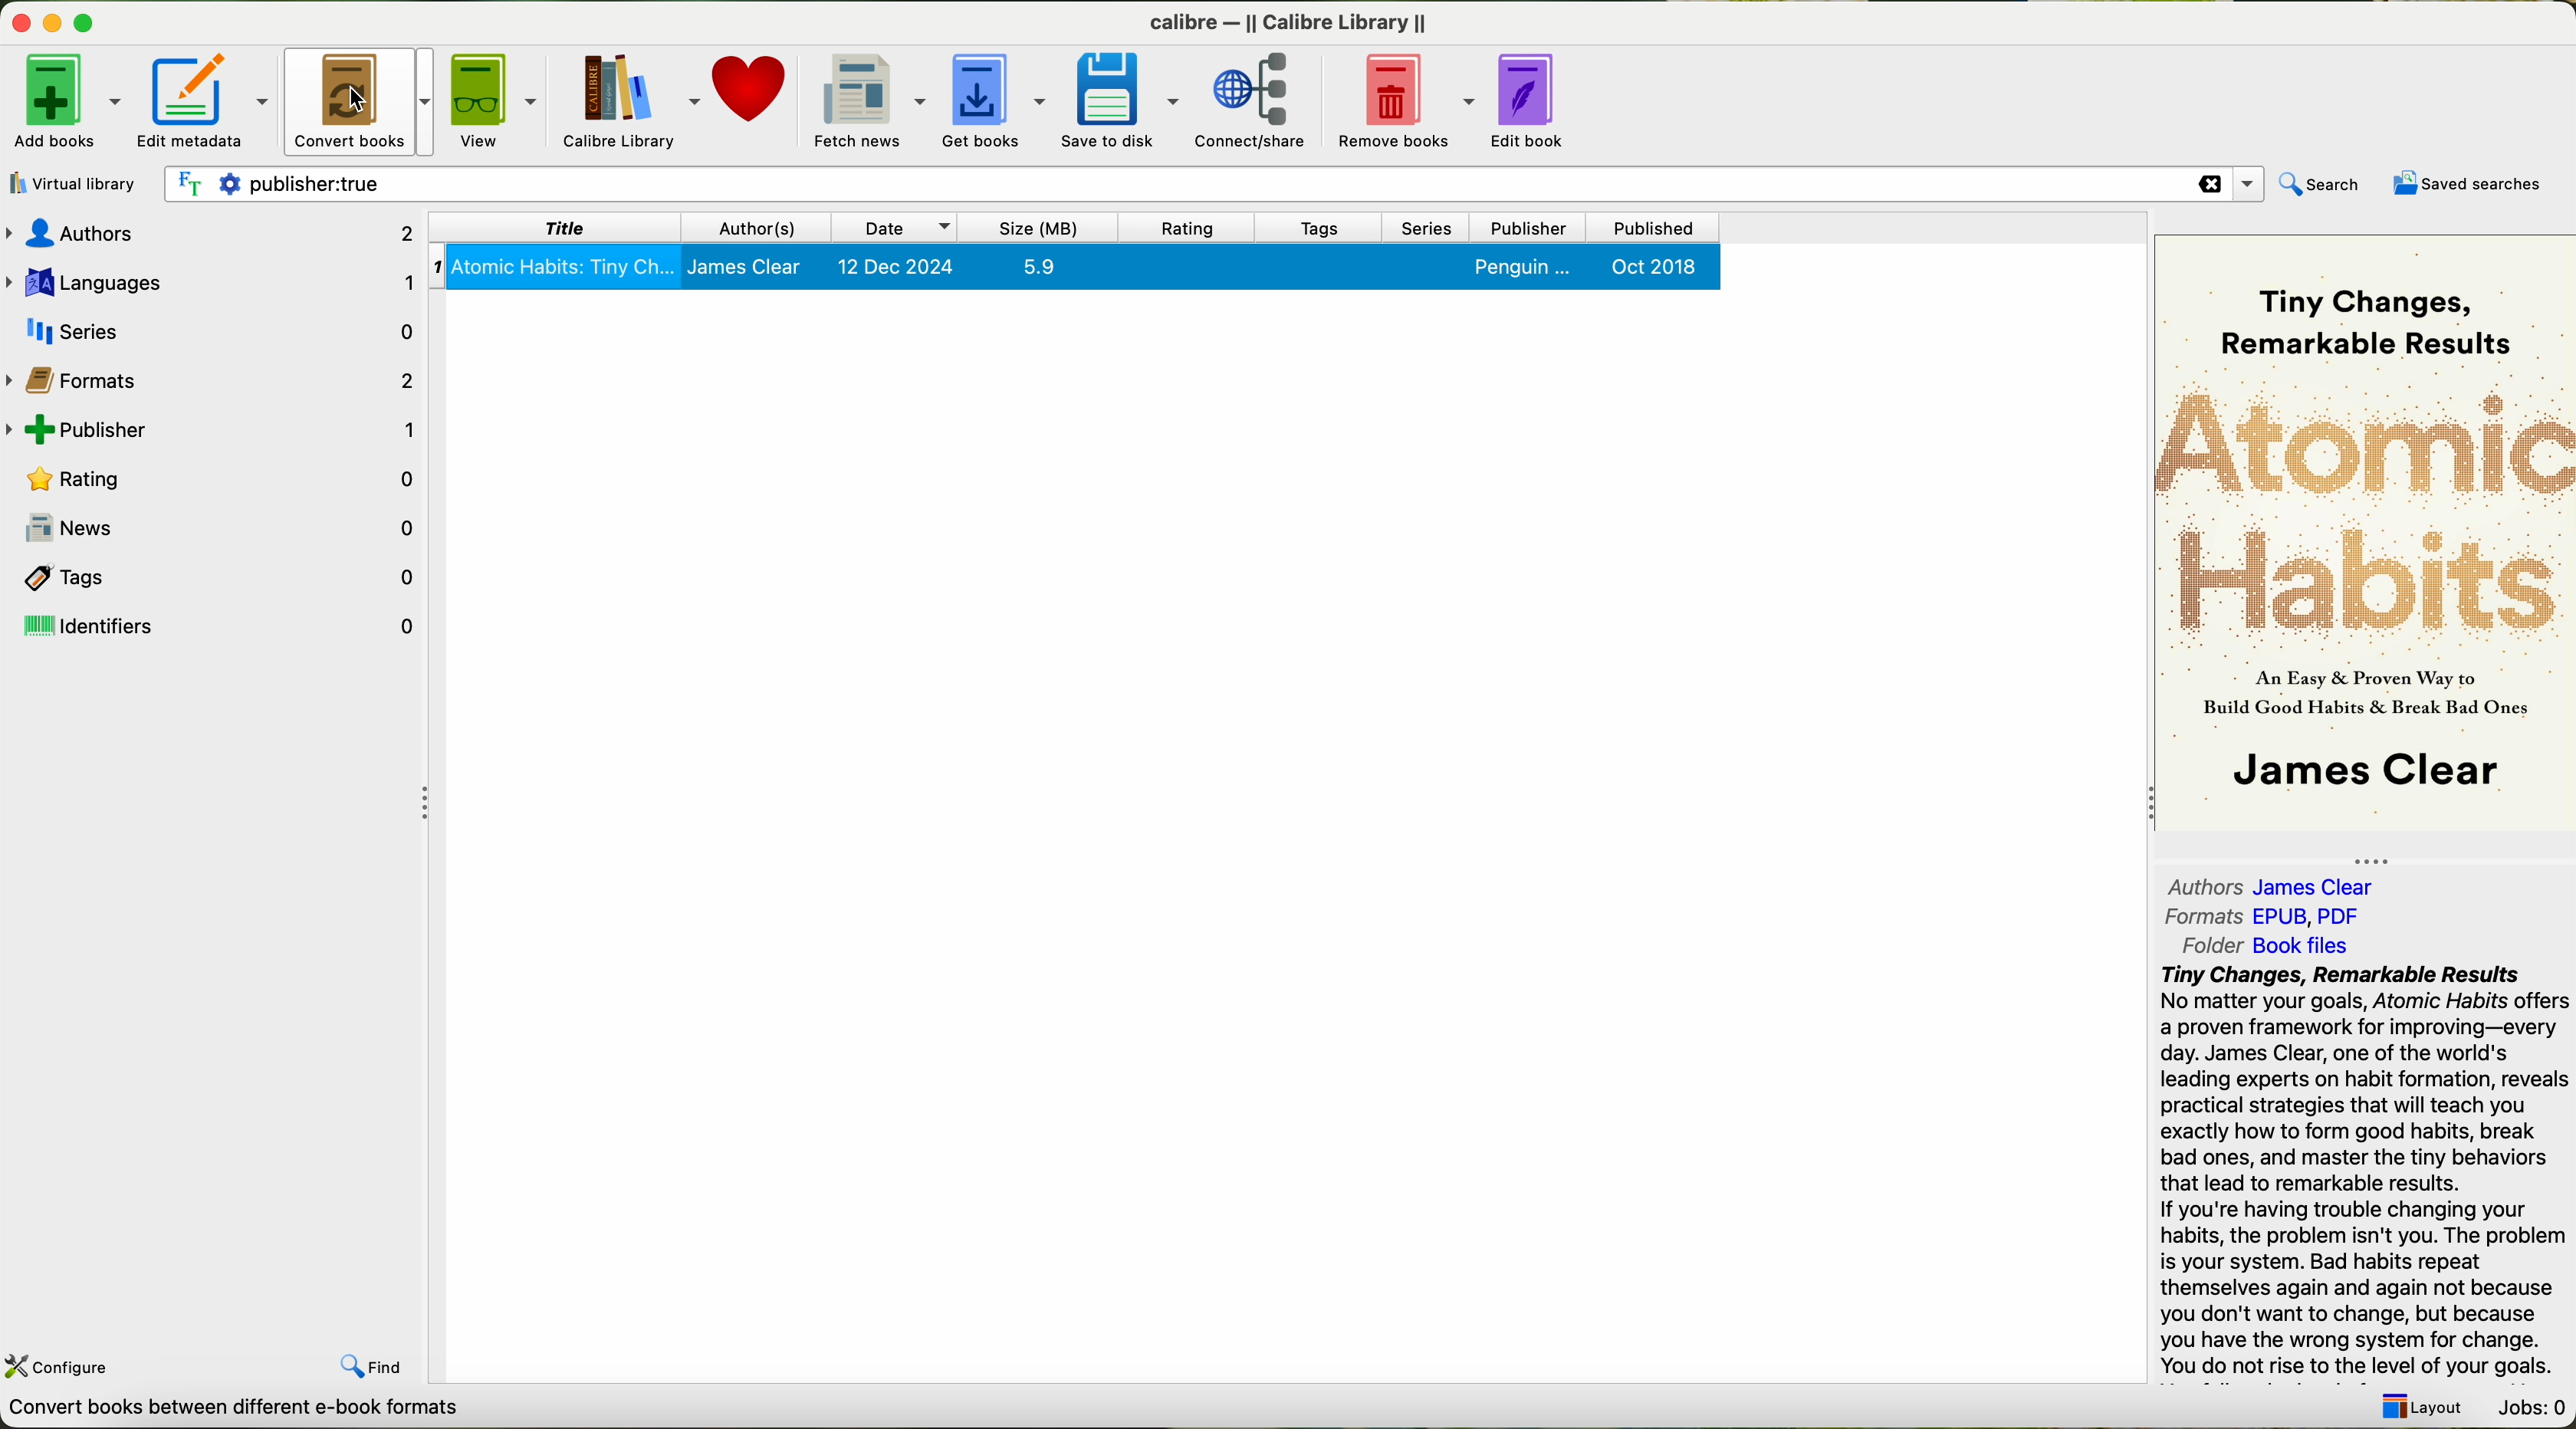 The image size is (2576, 1429). I want to click on publisher, so click(1526, 228).